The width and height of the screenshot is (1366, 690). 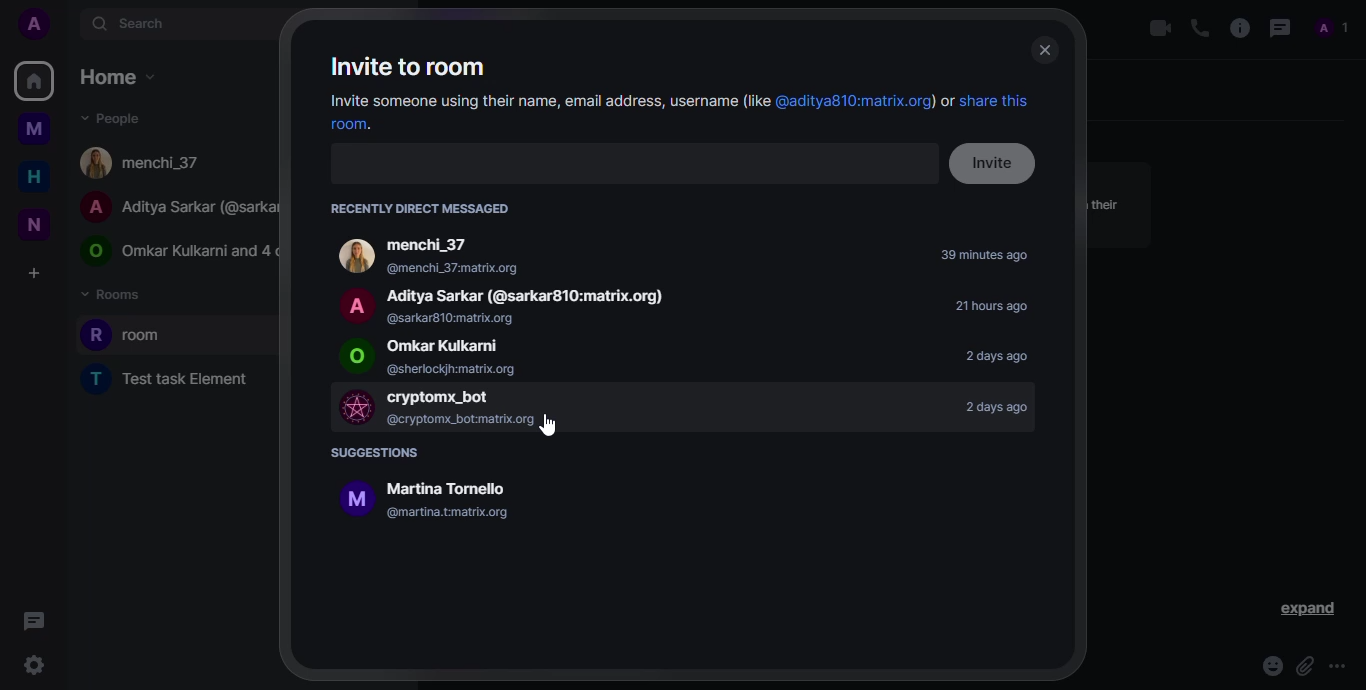 What do you see at coordinates (471, 344) in the screenshot?
I see `Omkar Kulkarni` at bounding box center [471, 344].